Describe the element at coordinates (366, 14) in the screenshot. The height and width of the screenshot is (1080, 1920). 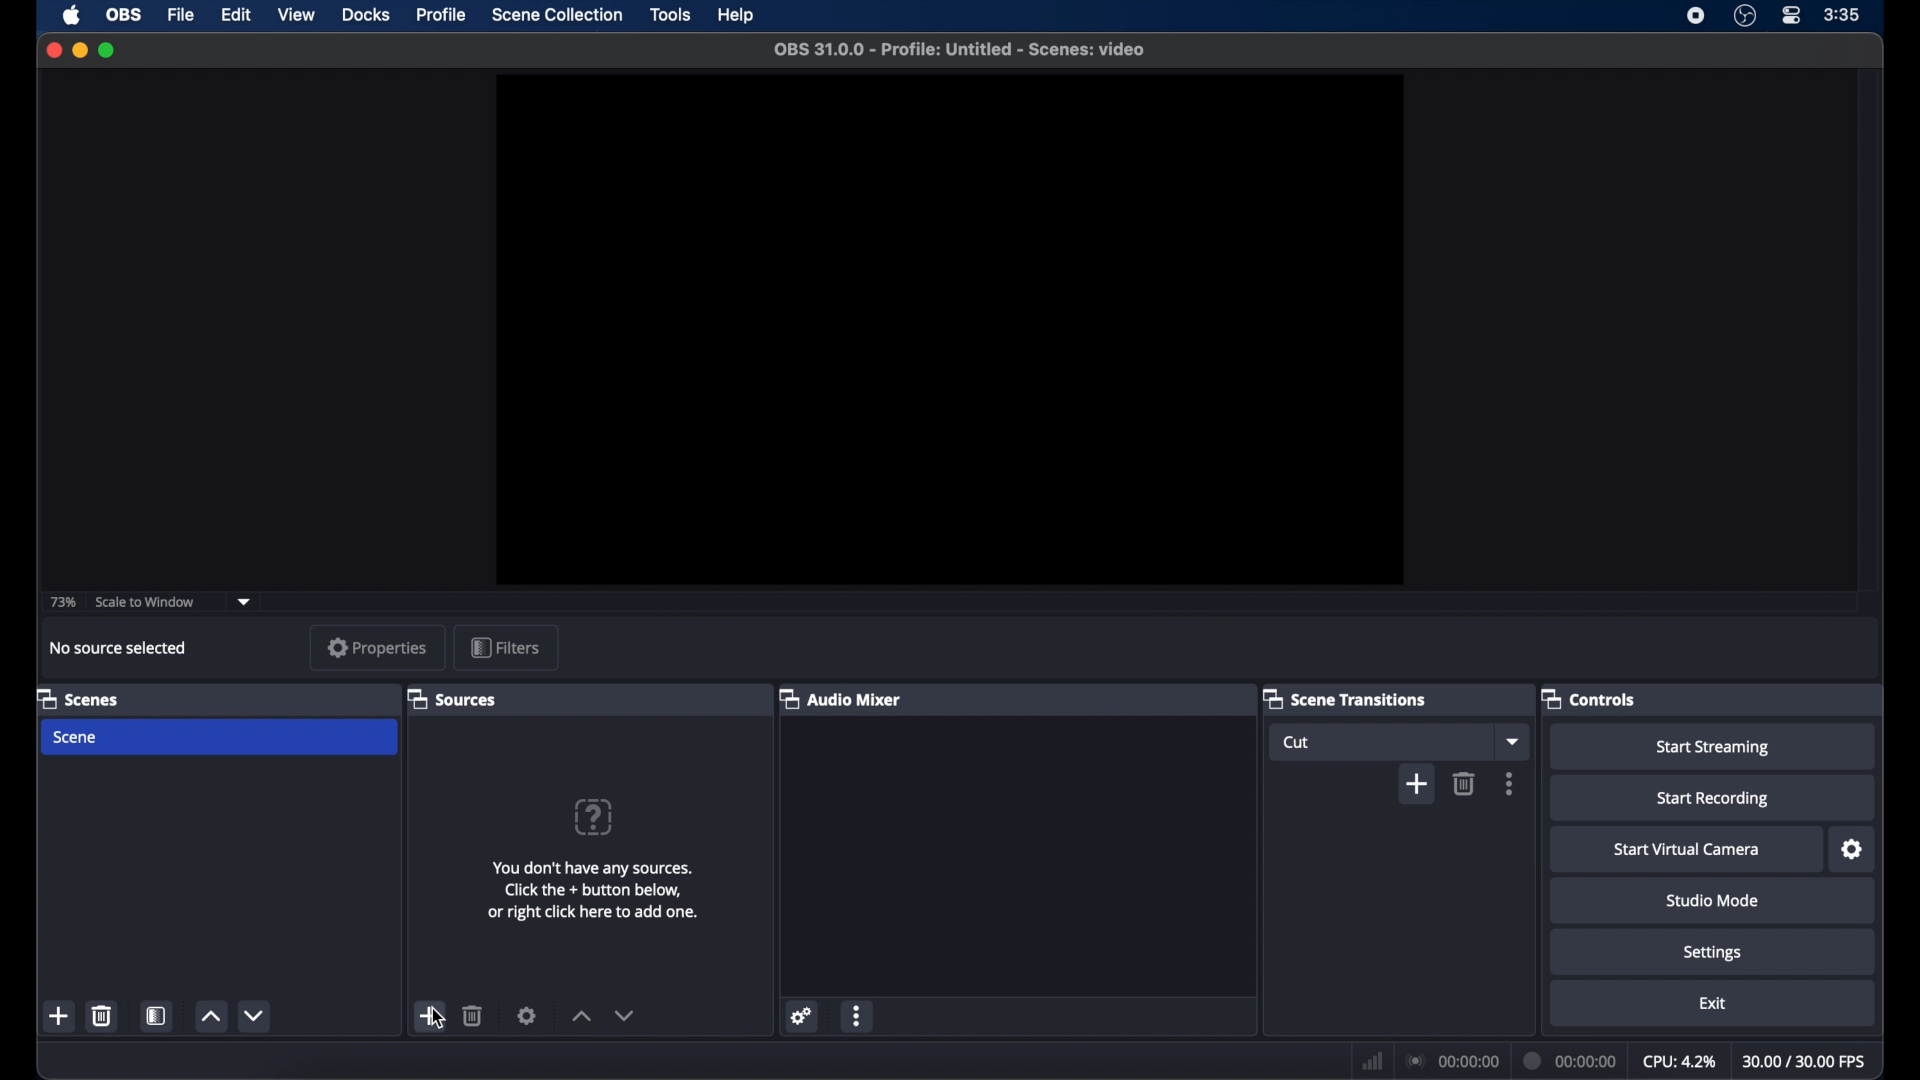
I see `docks` at that location.